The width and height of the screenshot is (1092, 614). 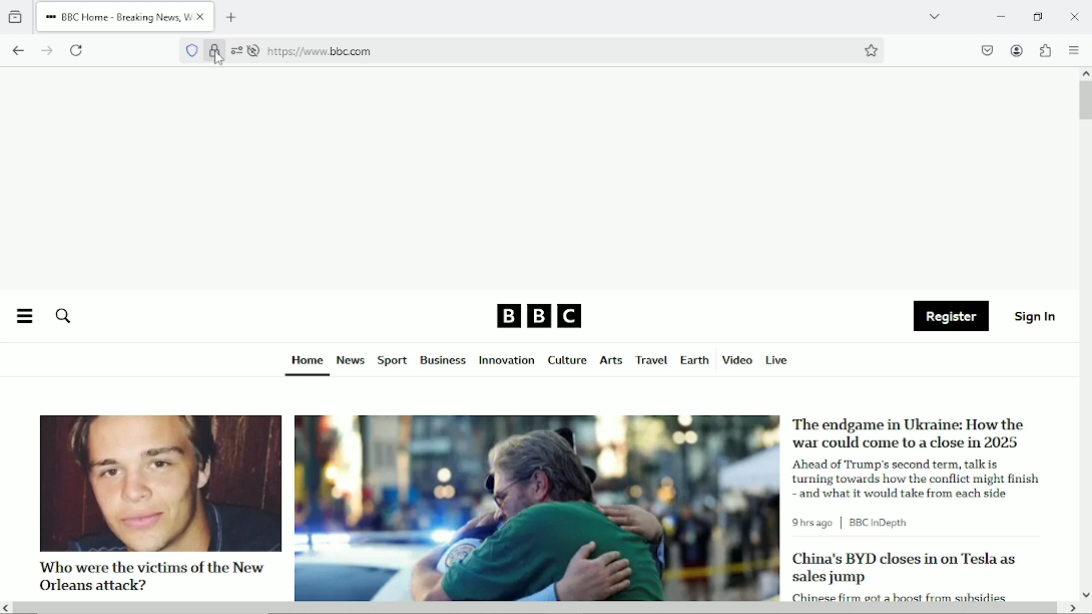 I want to click on Business, so click(x=443, y=360).